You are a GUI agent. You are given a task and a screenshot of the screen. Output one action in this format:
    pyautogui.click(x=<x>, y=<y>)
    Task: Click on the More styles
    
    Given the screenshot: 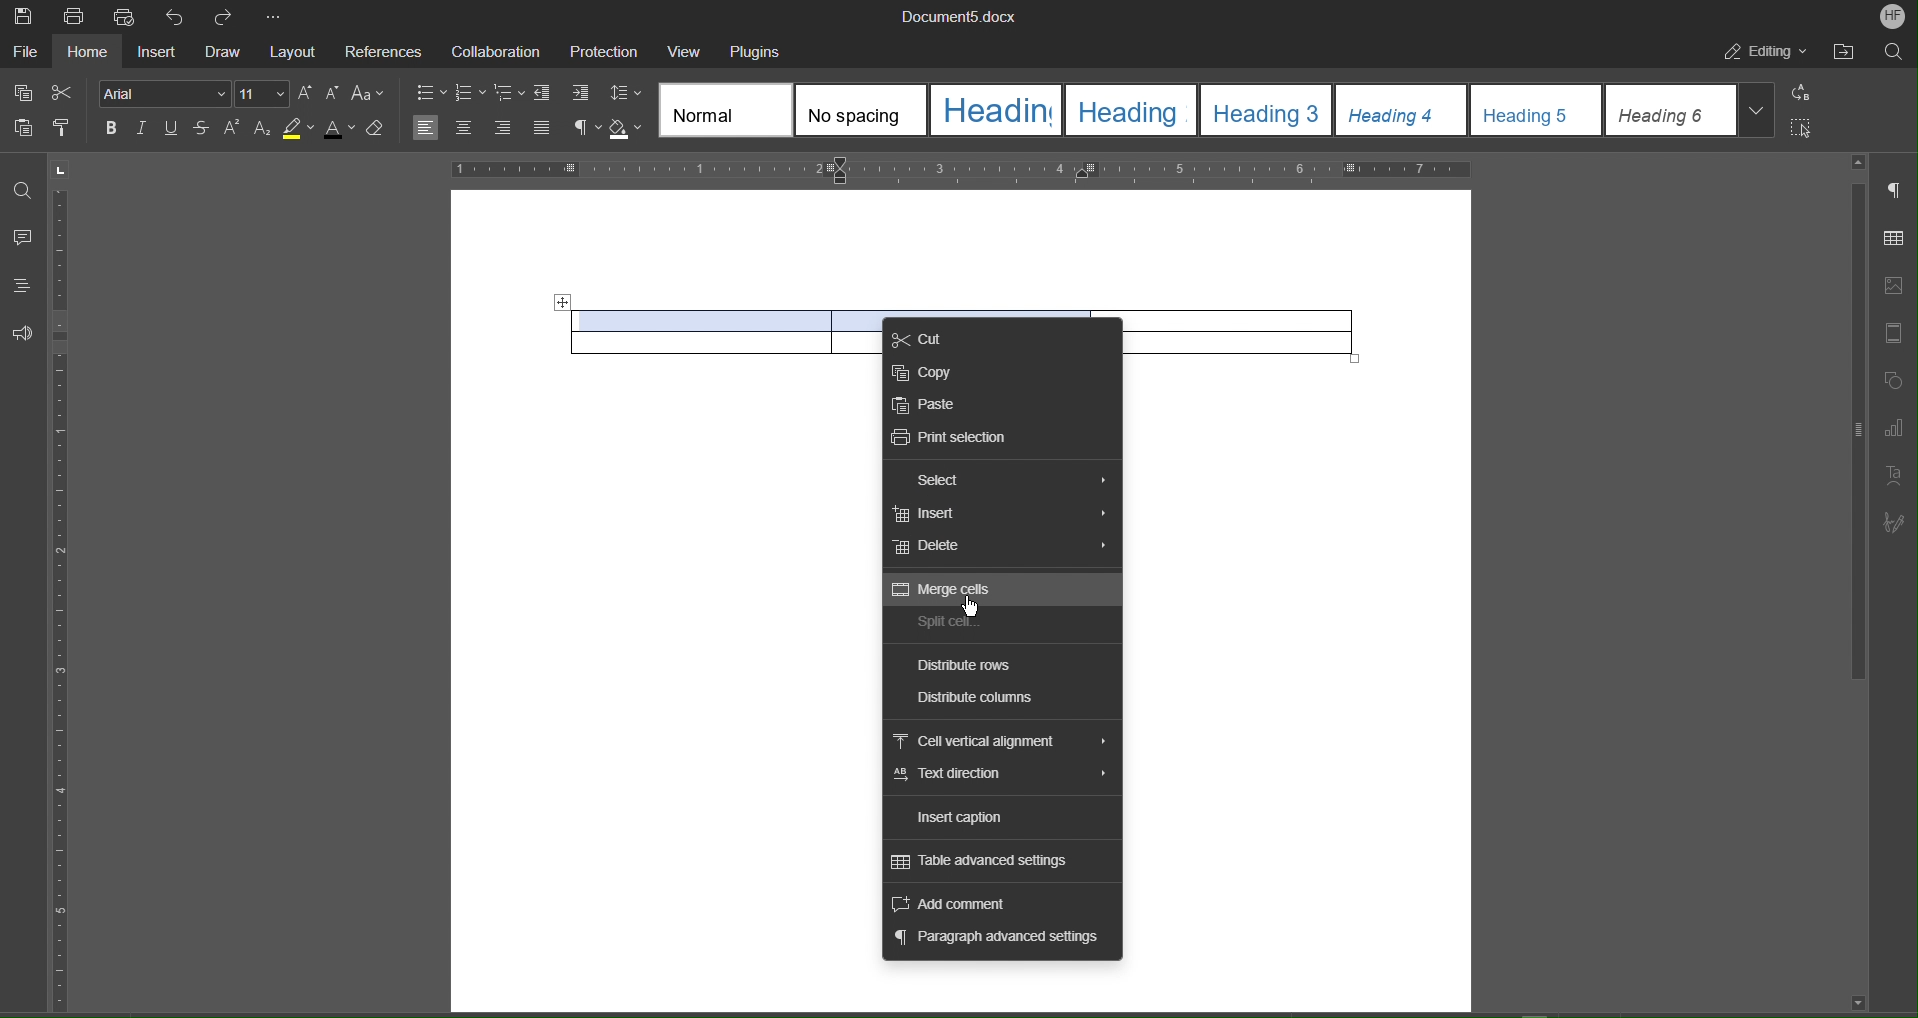 What is the action you would take?
    pyautogui.click(x=1757, y=108)
    